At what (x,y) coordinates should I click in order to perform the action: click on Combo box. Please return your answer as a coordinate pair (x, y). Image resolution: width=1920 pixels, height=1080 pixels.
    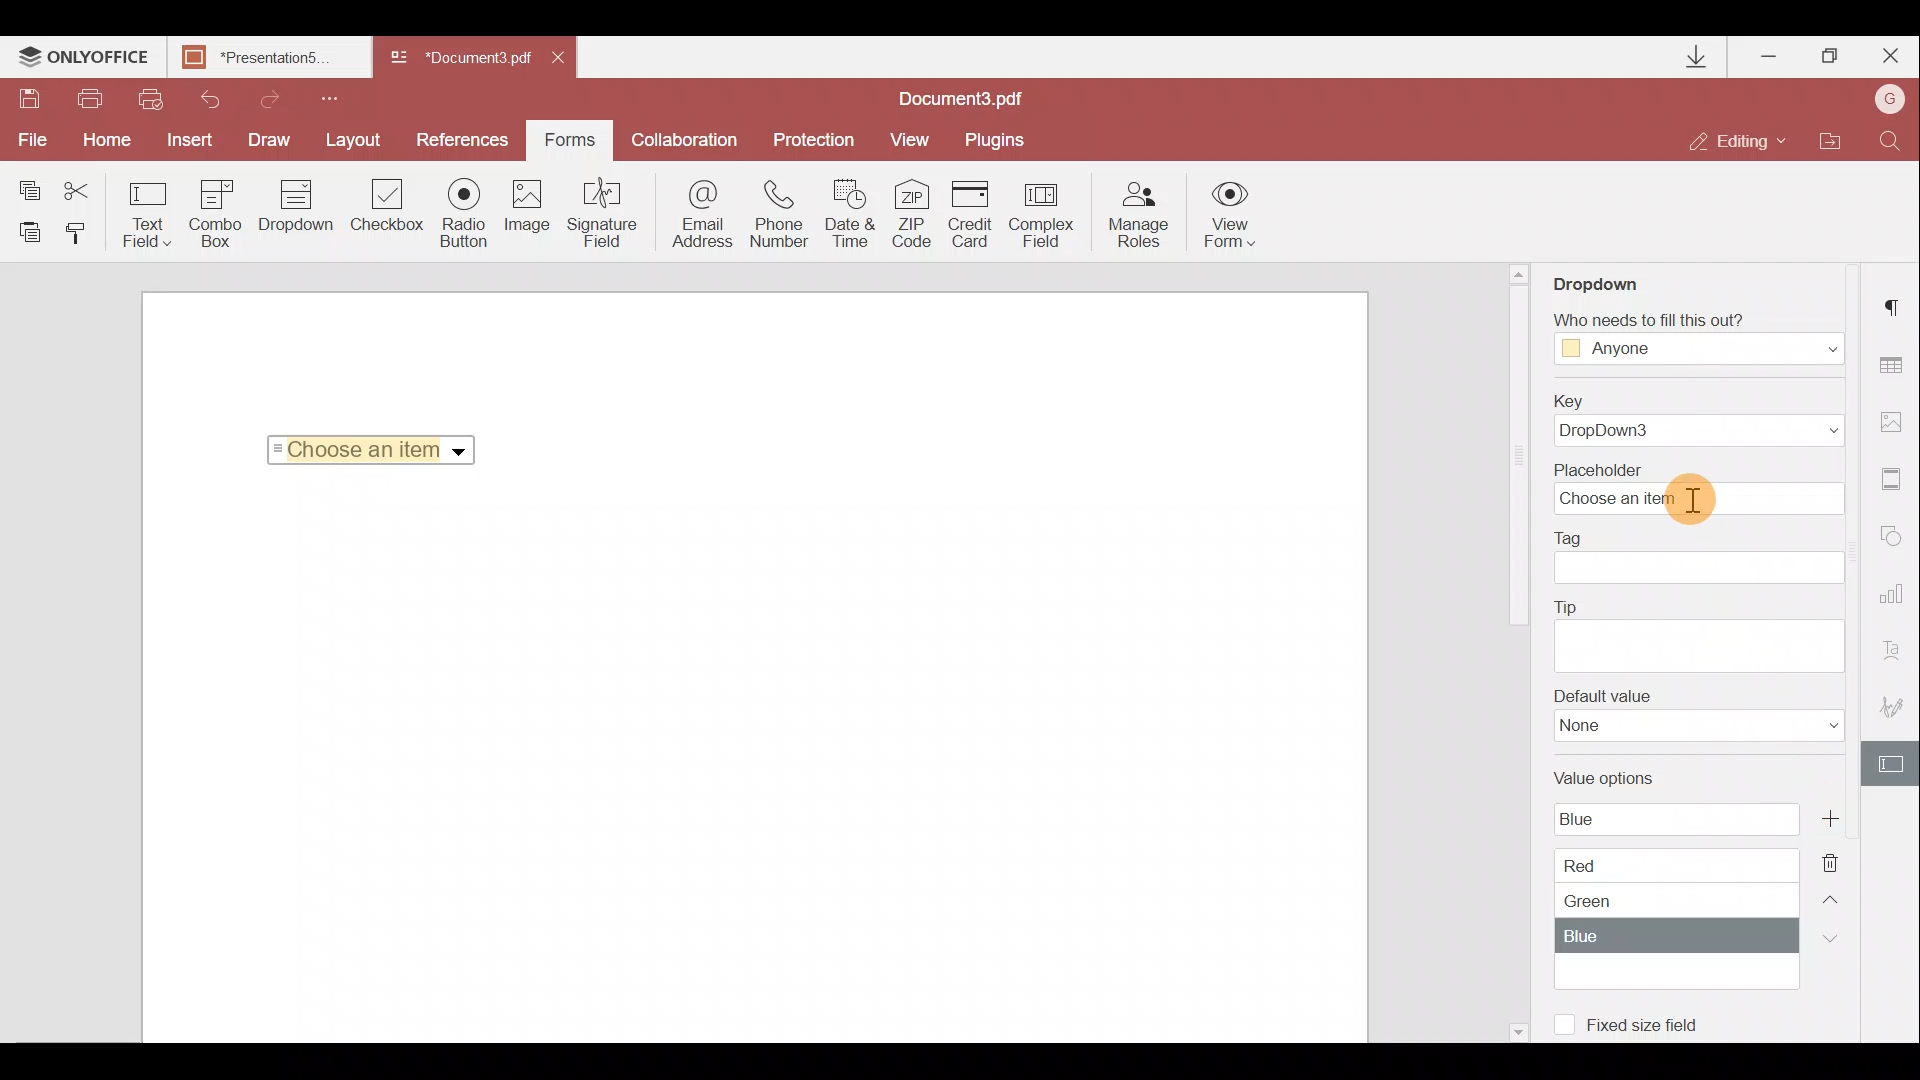
    Looking at the image, I should click on (214, 214).